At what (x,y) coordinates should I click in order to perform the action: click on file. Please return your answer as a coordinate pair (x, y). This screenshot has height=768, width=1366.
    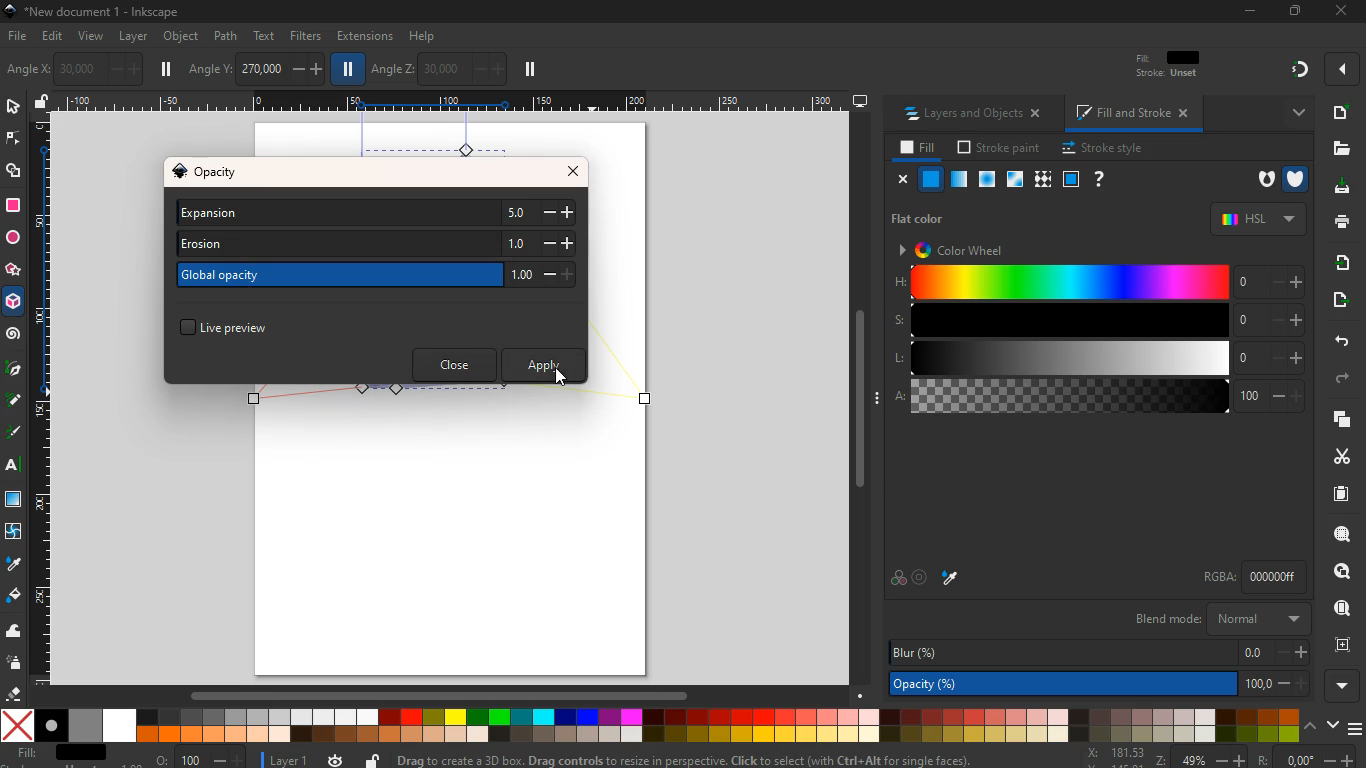
    Looking at the image, I should click on (1342, 148).